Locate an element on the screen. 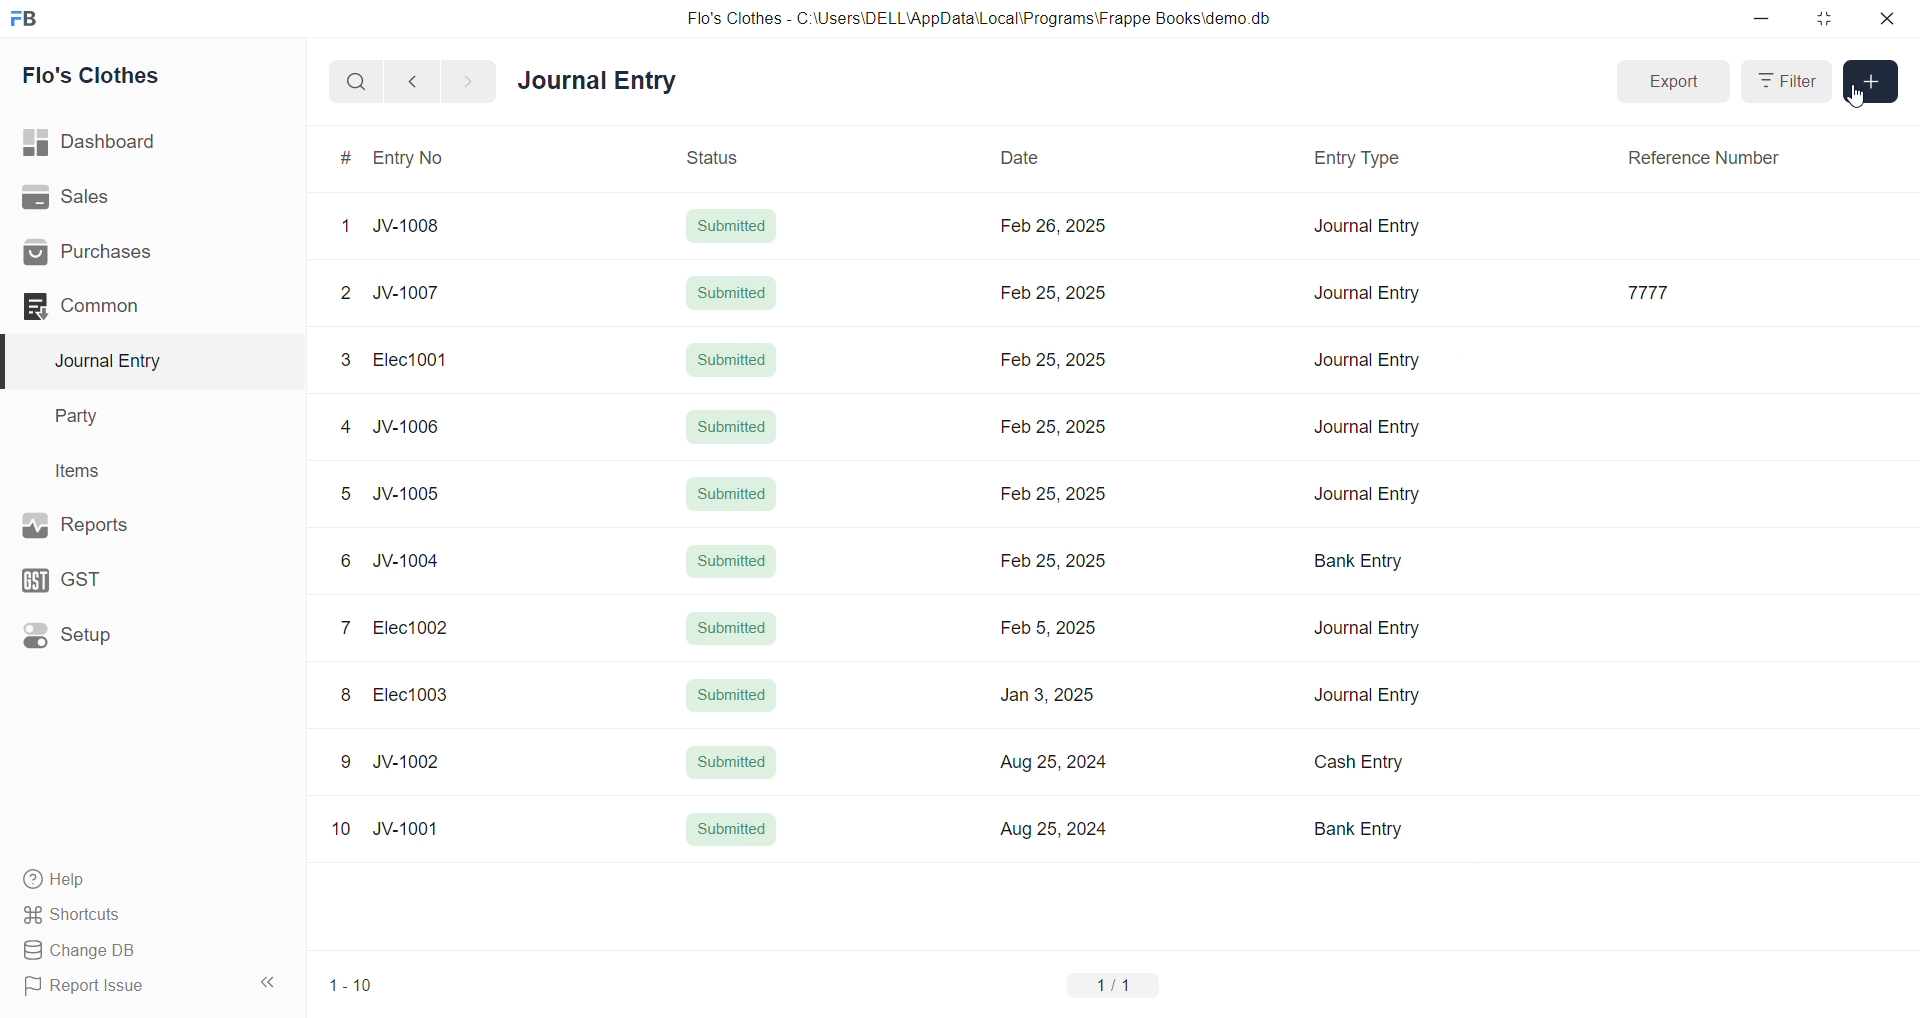 Image resolution: width=1920 pixels, height=1018 pixels. Aug 25, 2024 is located at coordinates (1063, 831).